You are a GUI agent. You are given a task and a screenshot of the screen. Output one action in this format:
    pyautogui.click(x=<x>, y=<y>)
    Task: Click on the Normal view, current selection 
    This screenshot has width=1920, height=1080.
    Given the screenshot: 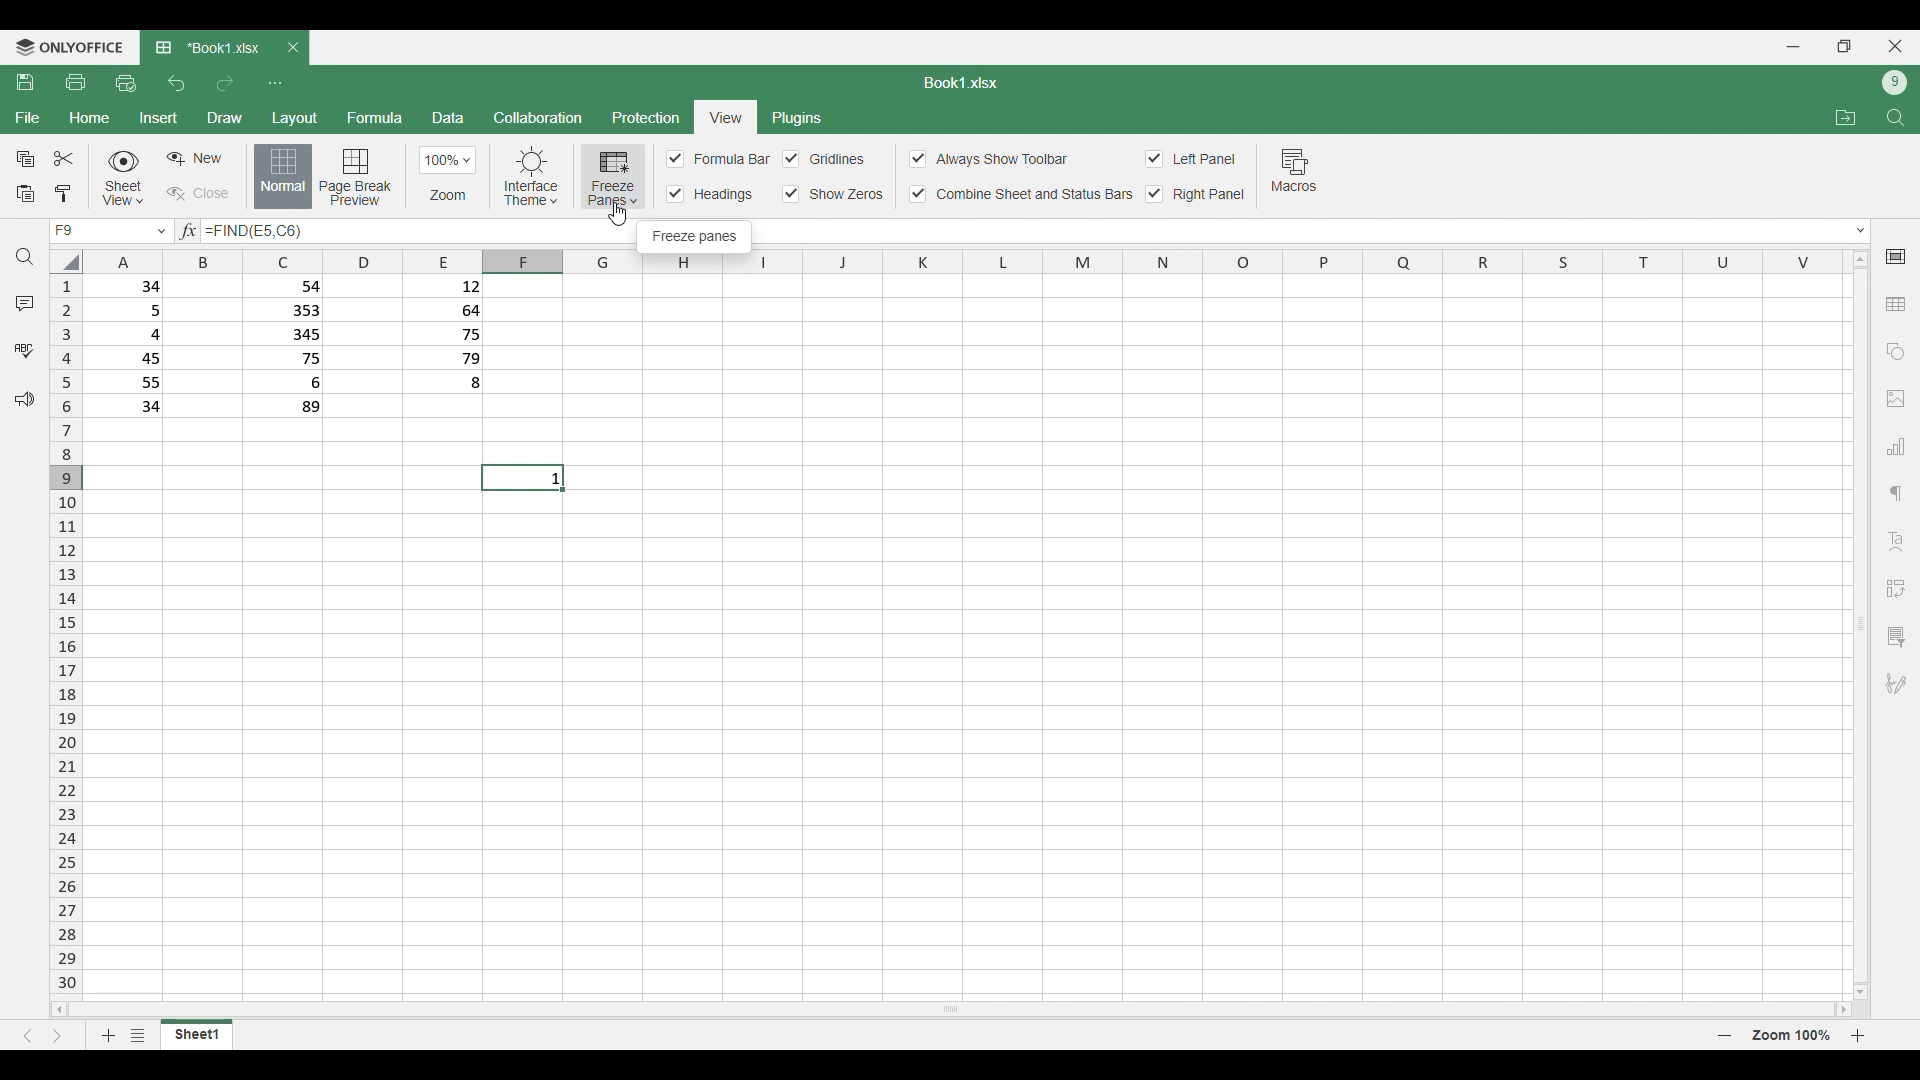 What is the action you would take?
    pyautogui.click(x=283, y=177)
    